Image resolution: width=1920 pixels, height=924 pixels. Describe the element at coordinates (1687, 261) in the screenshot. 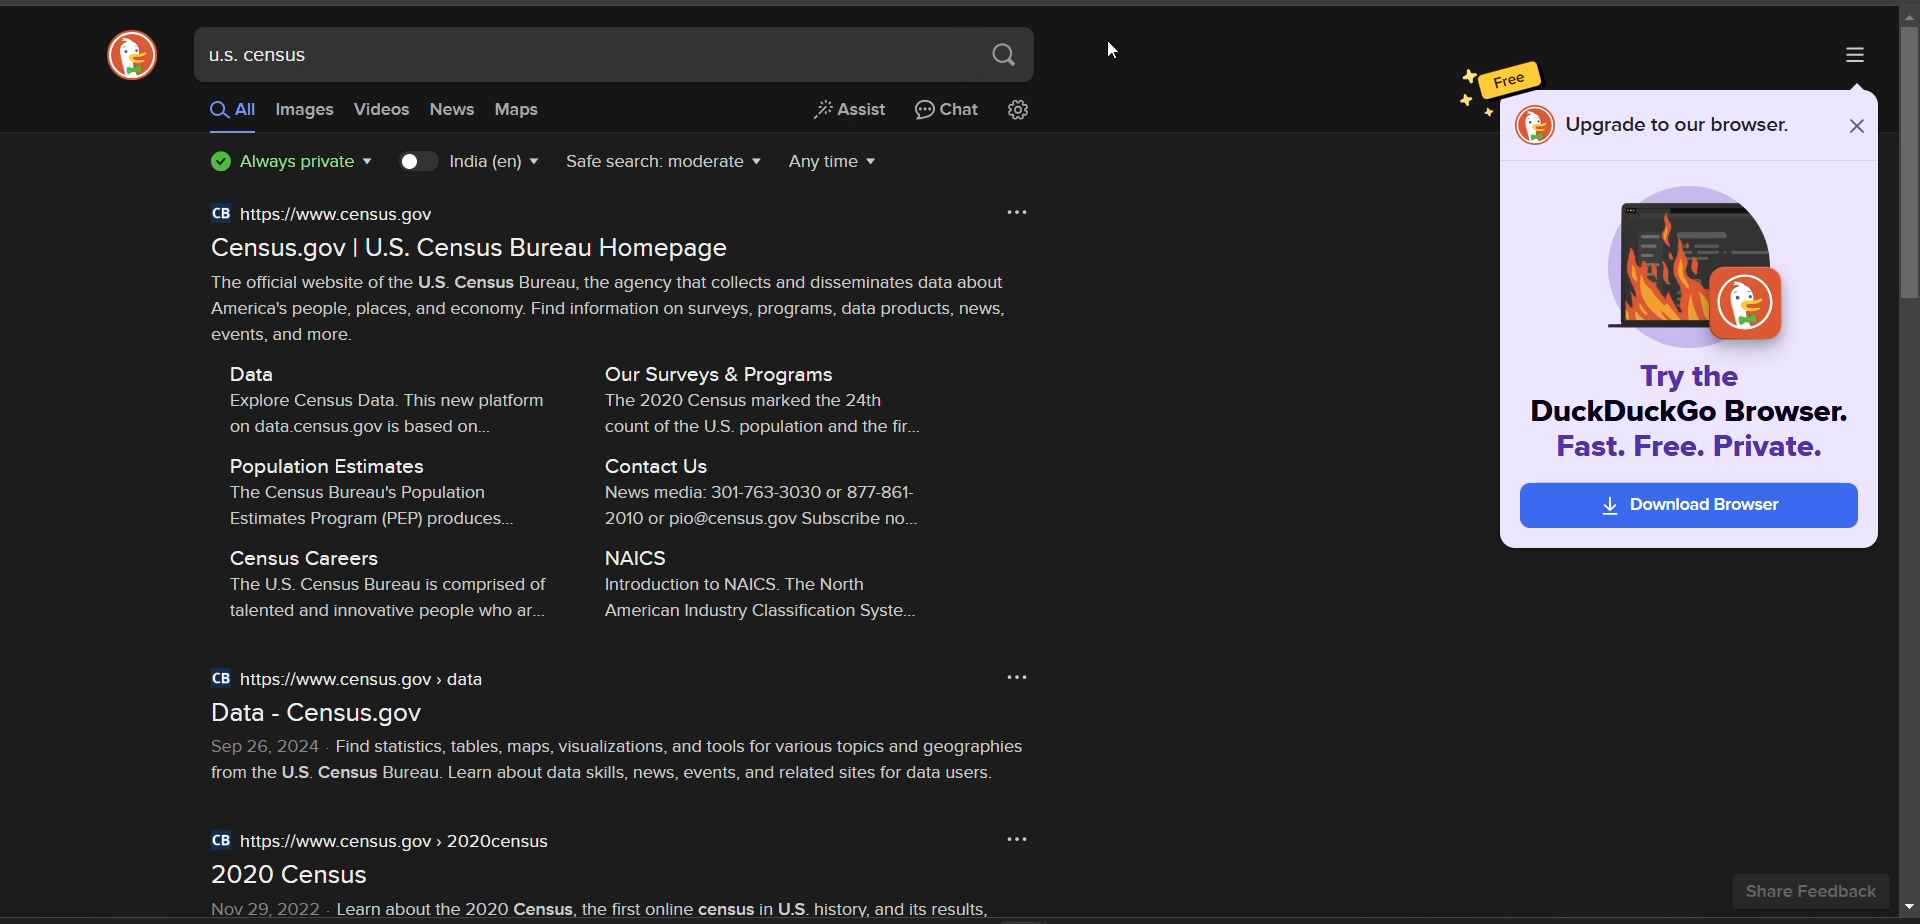

I see `image` at that location.